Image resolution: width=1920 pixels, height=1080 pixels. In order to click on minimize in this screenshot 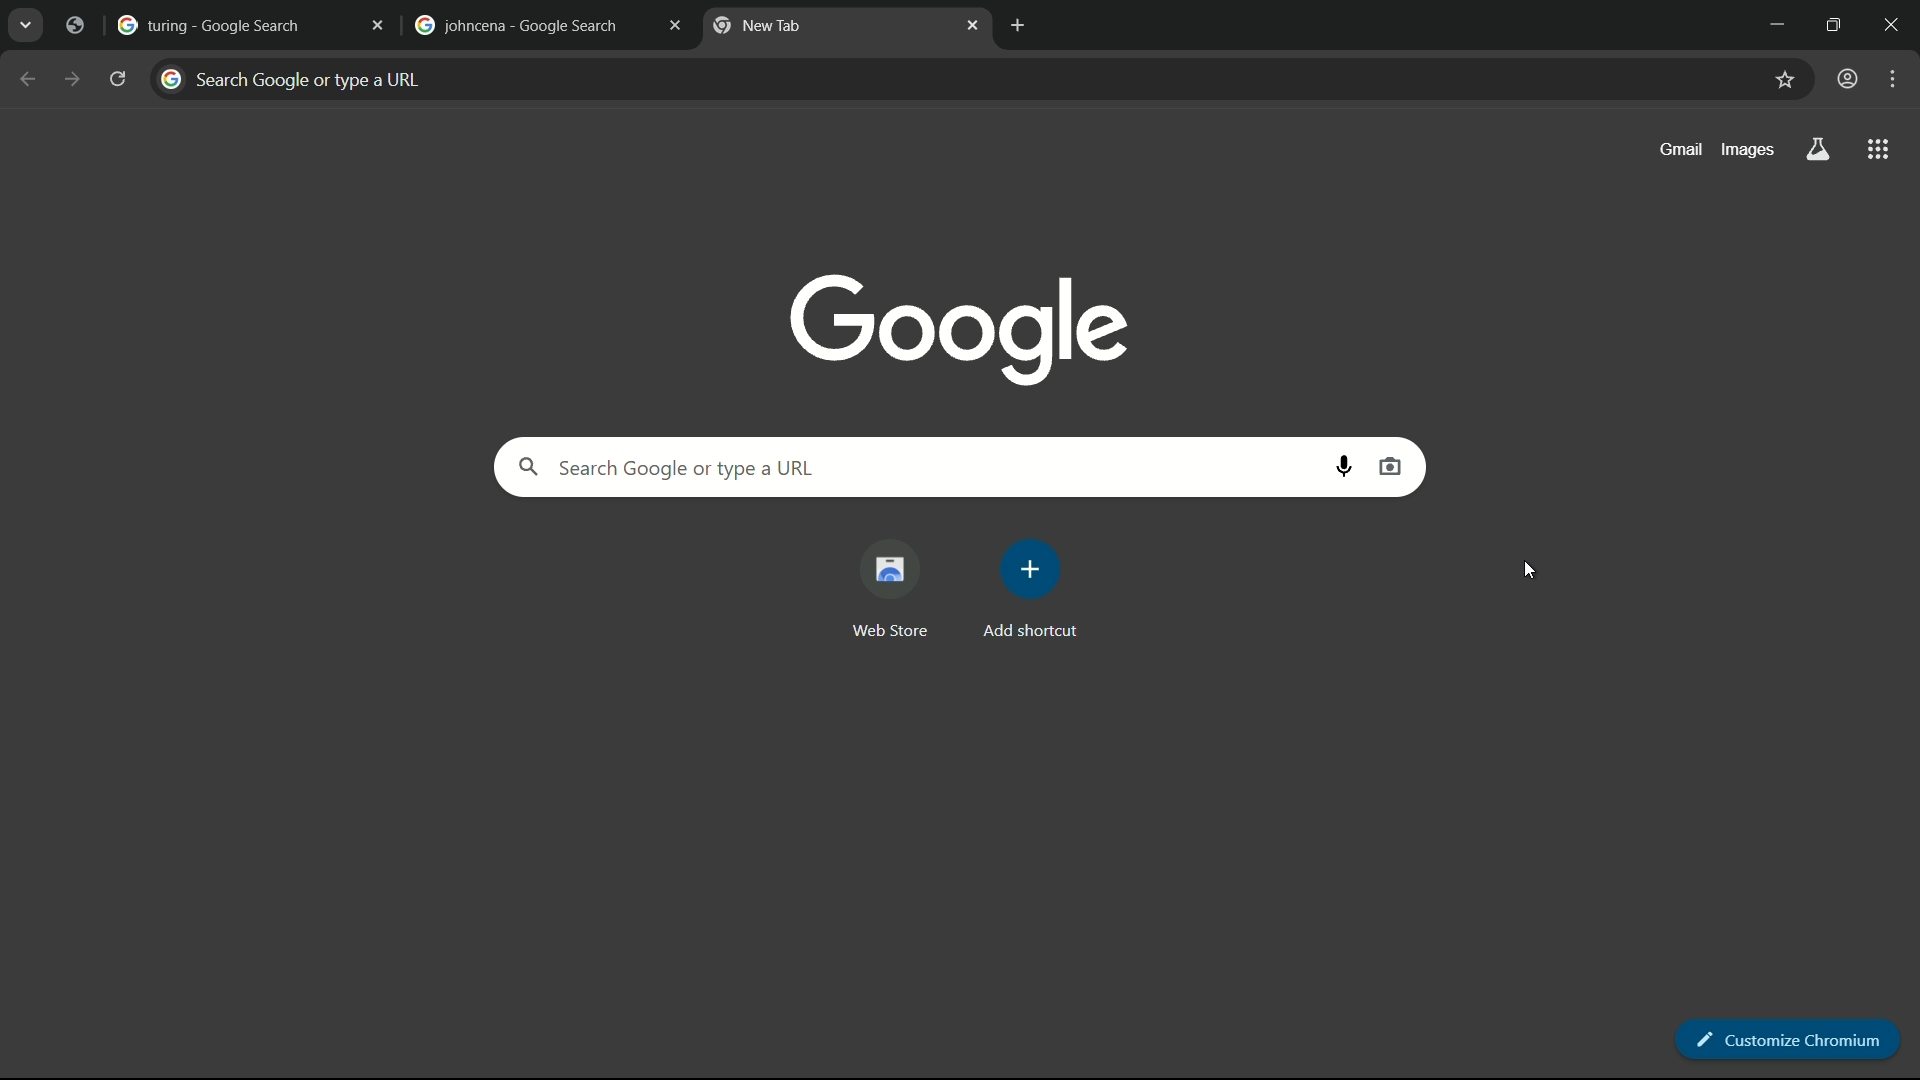, I will do `click(1778, 23)`.